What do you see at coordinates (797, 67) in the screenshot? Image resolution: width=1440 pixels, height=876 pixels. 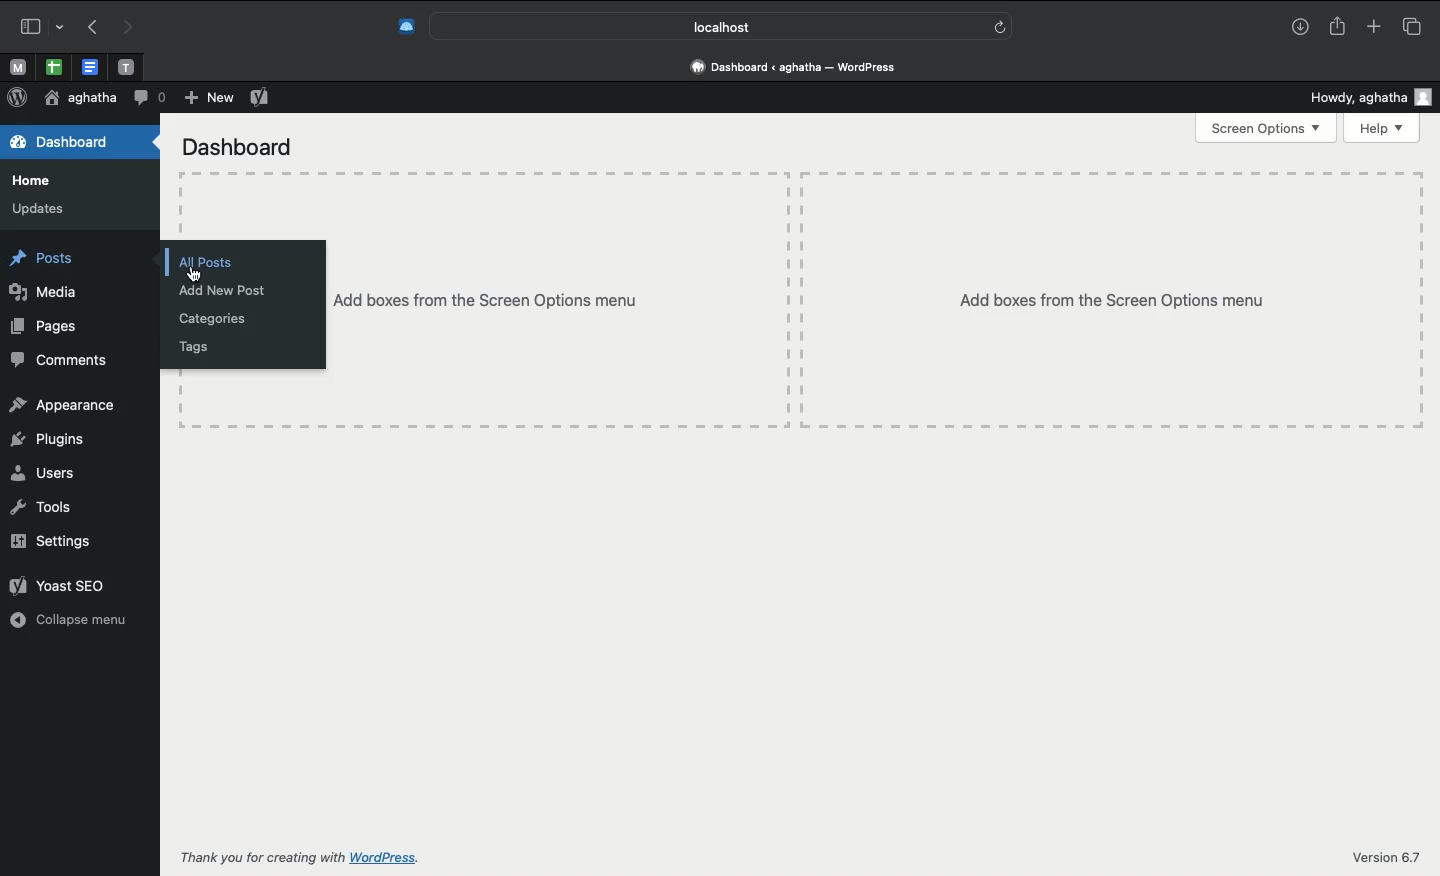 I see `Address` at bounding box center [797, 67].